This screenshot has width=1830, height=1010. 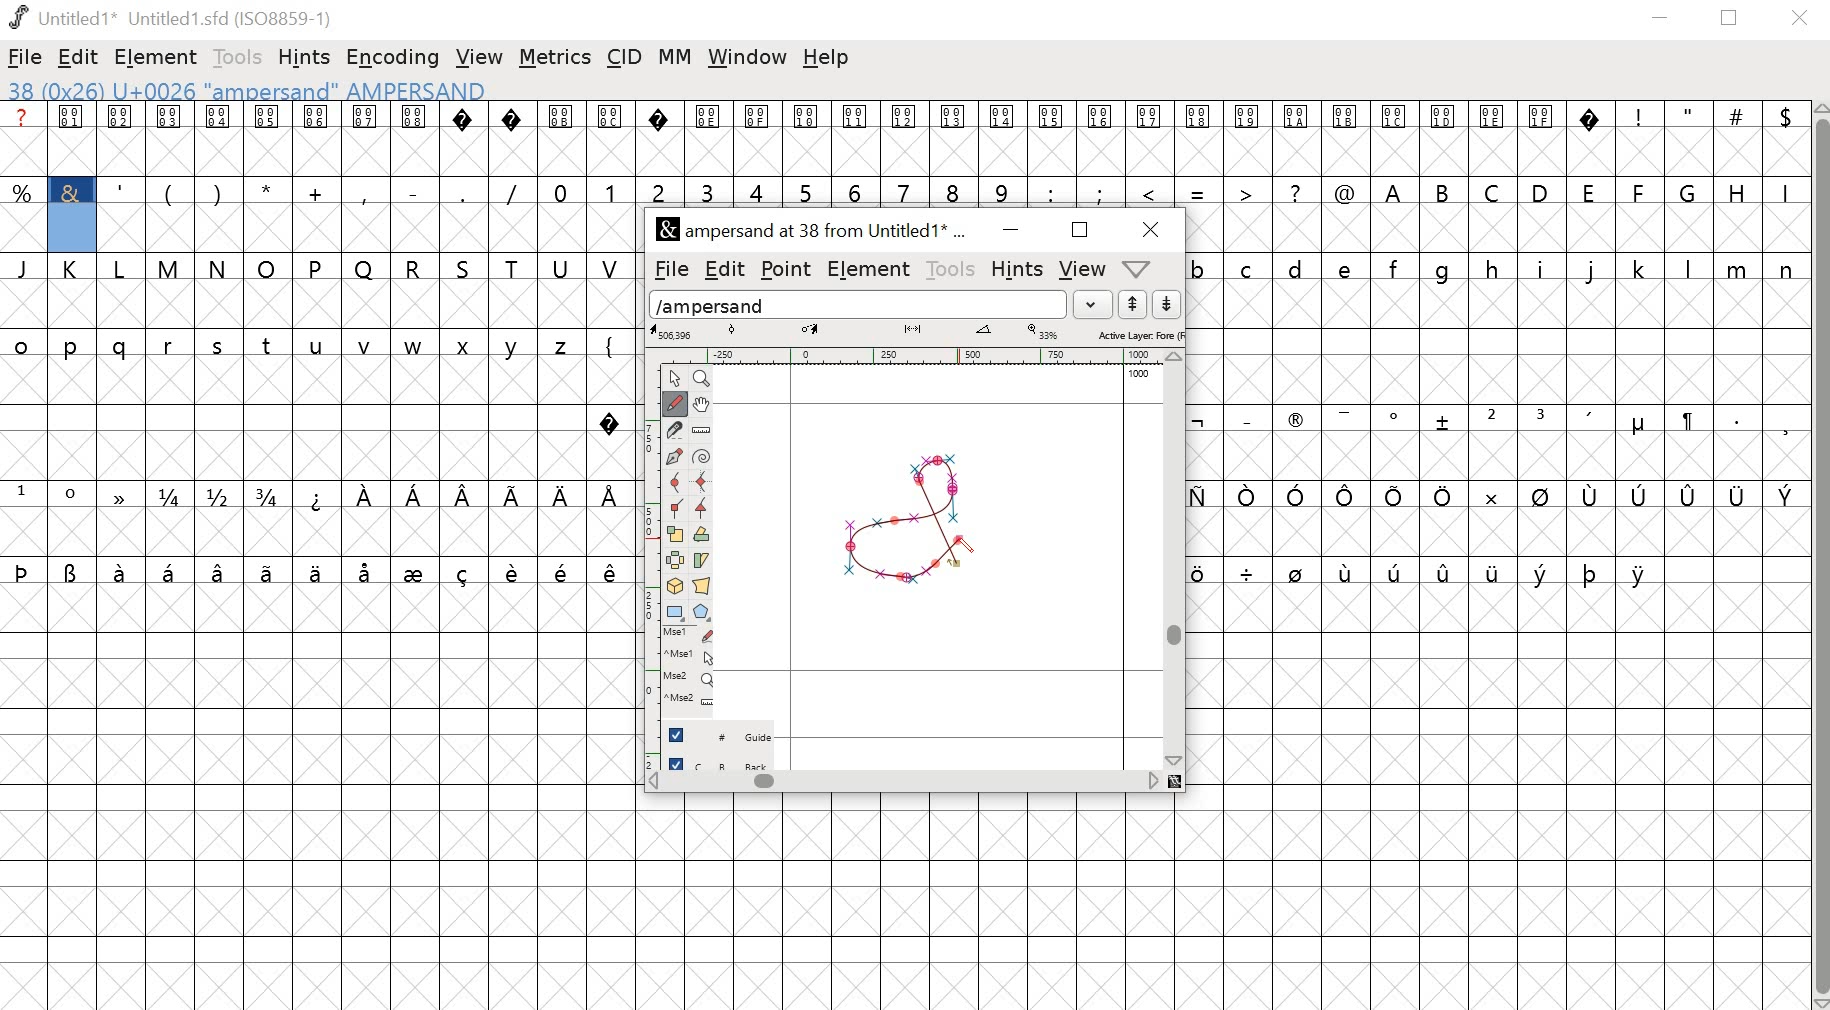 What do you see at coordinates (1785, 425) in the screenshot?
I see `,` at bounding box center [1785, 425].